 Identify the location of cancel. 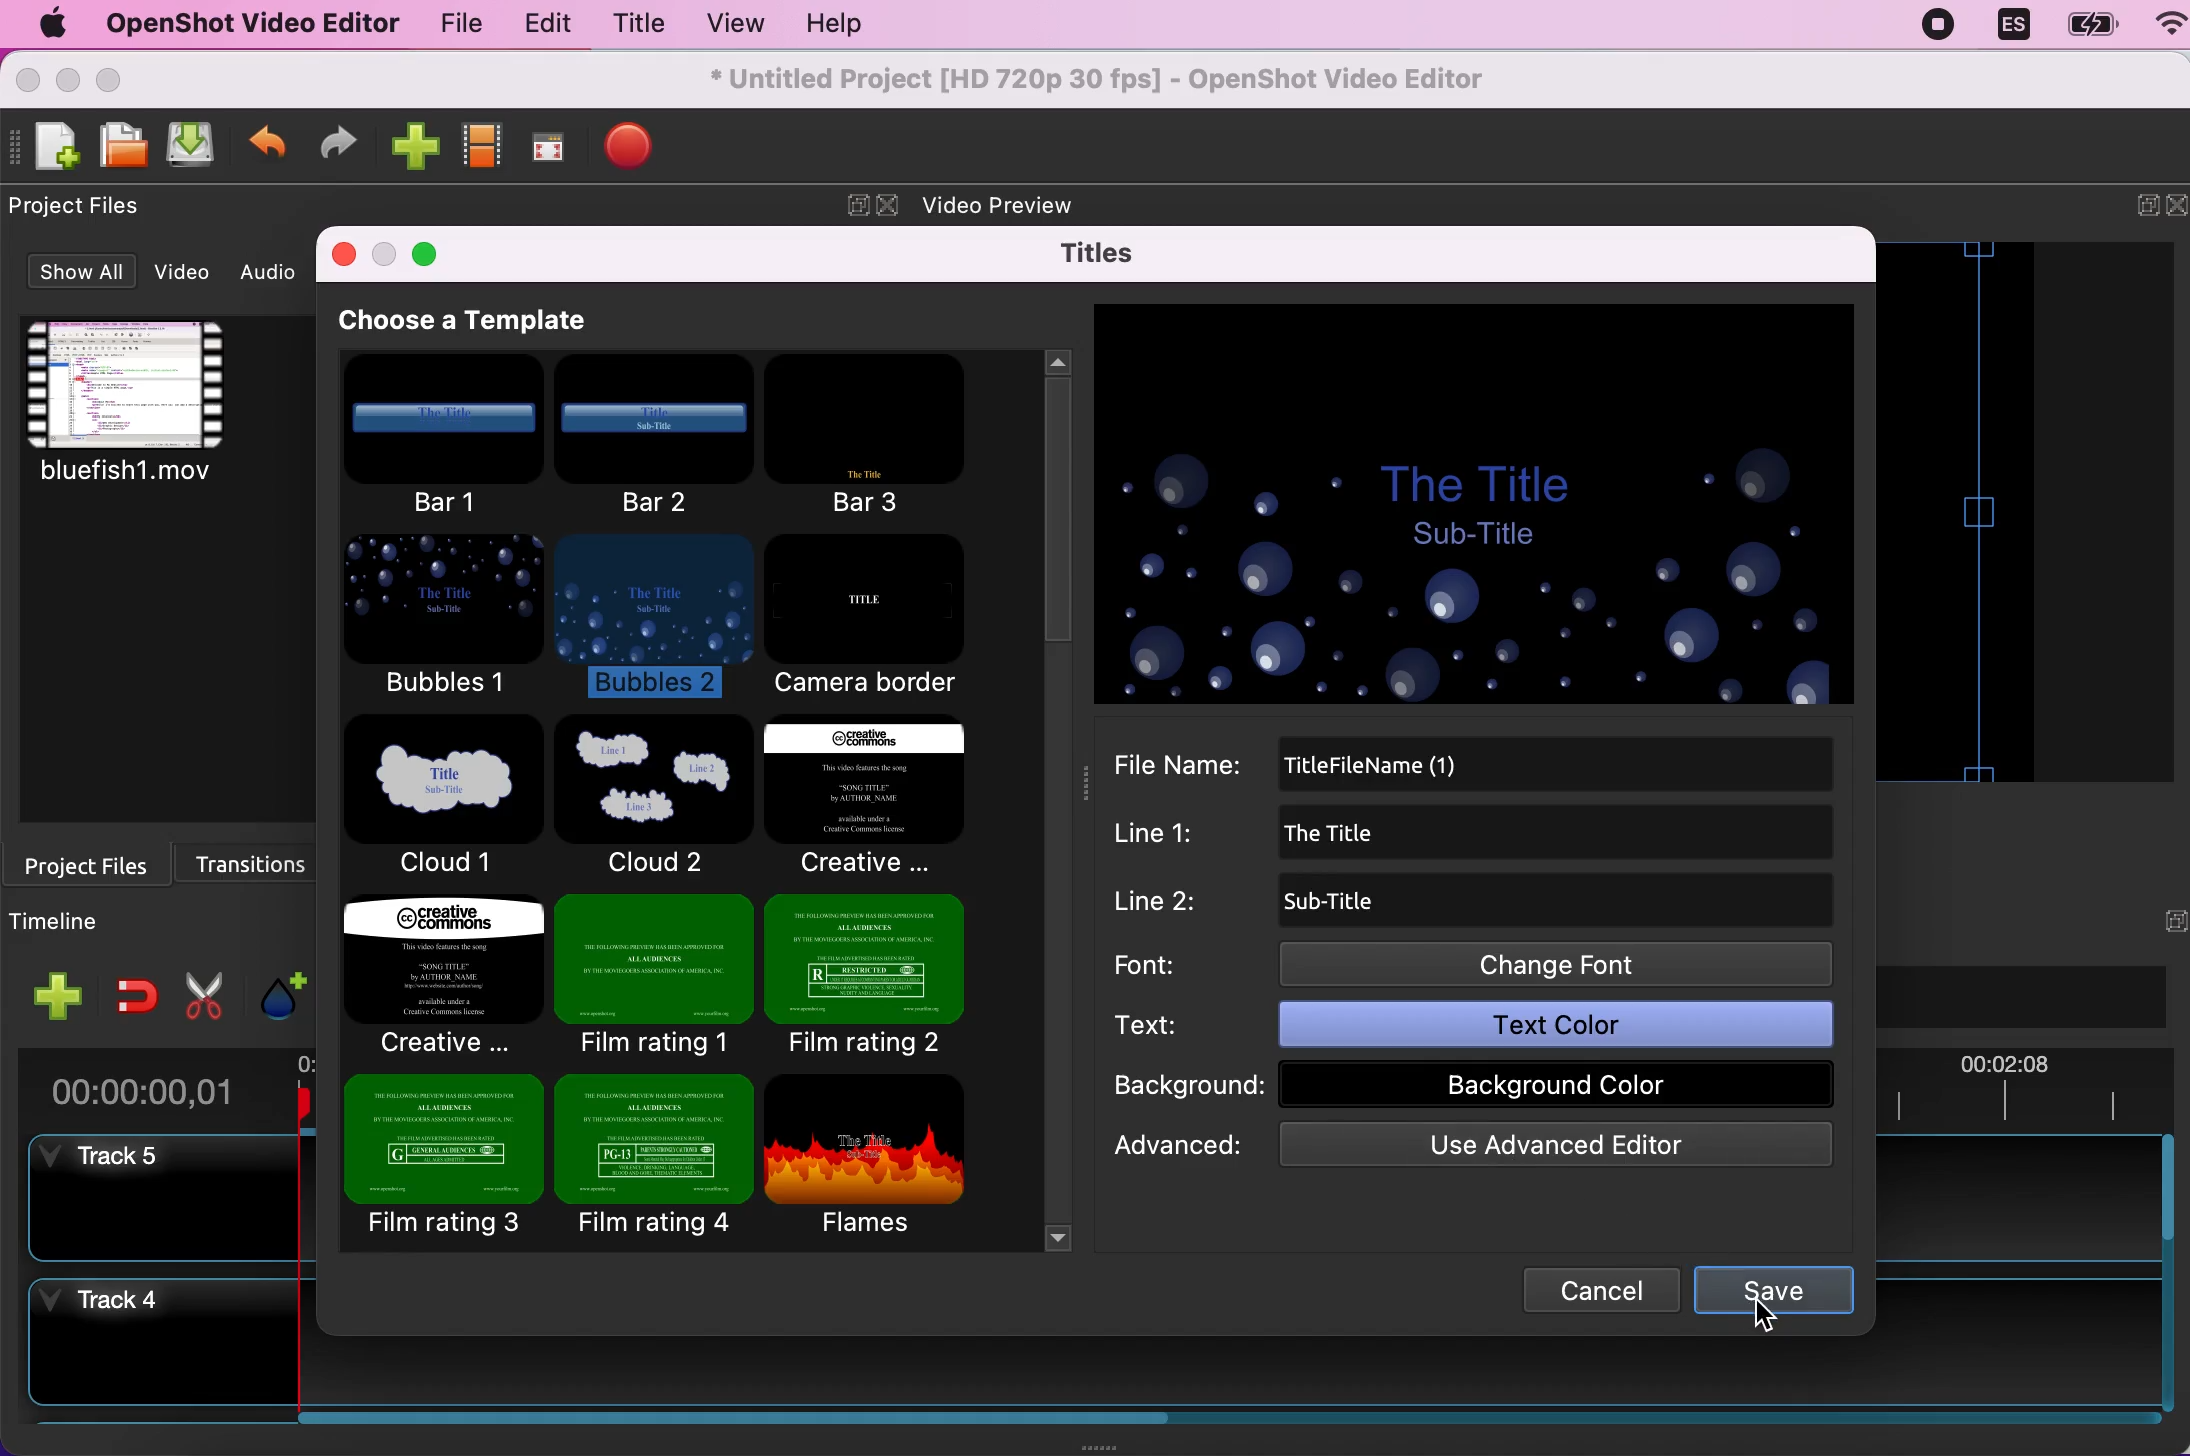
(1590, 1288).